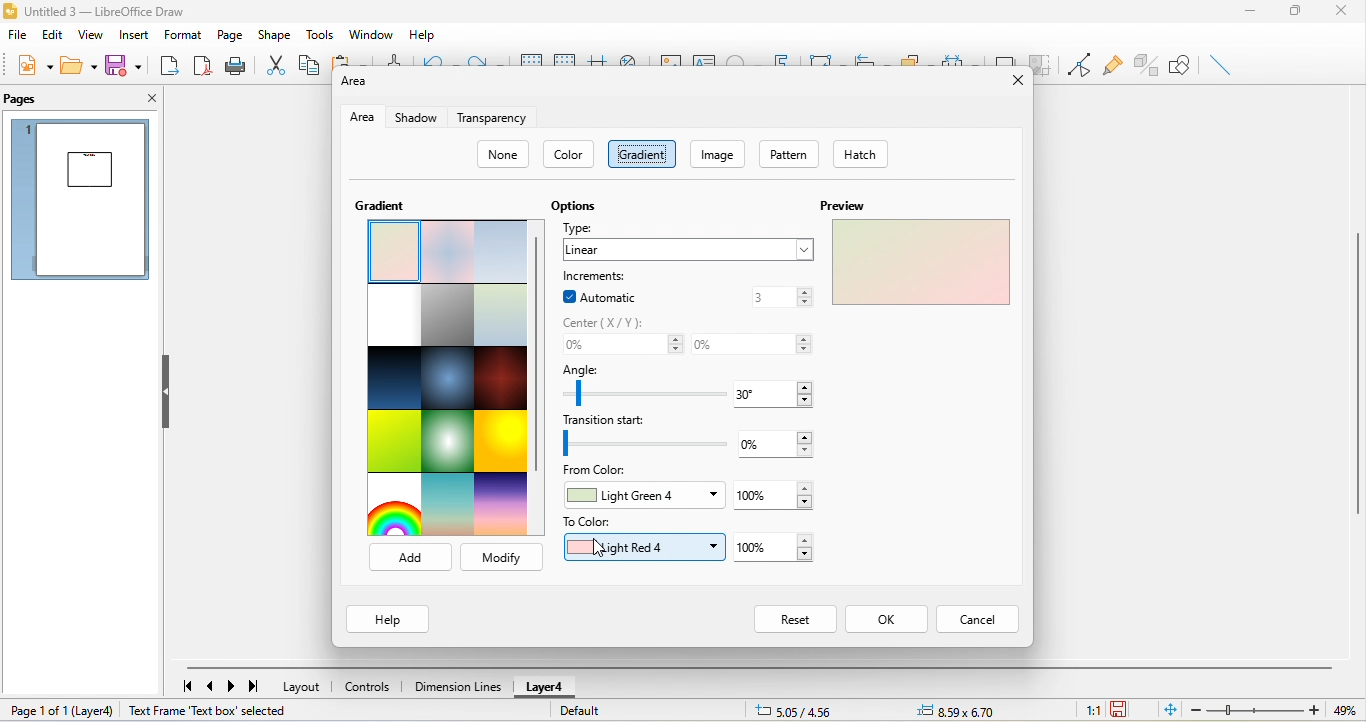  What do you see at coordinates (81, 64) in the screenshot?
I see `open` at bounding box center [81, 64].